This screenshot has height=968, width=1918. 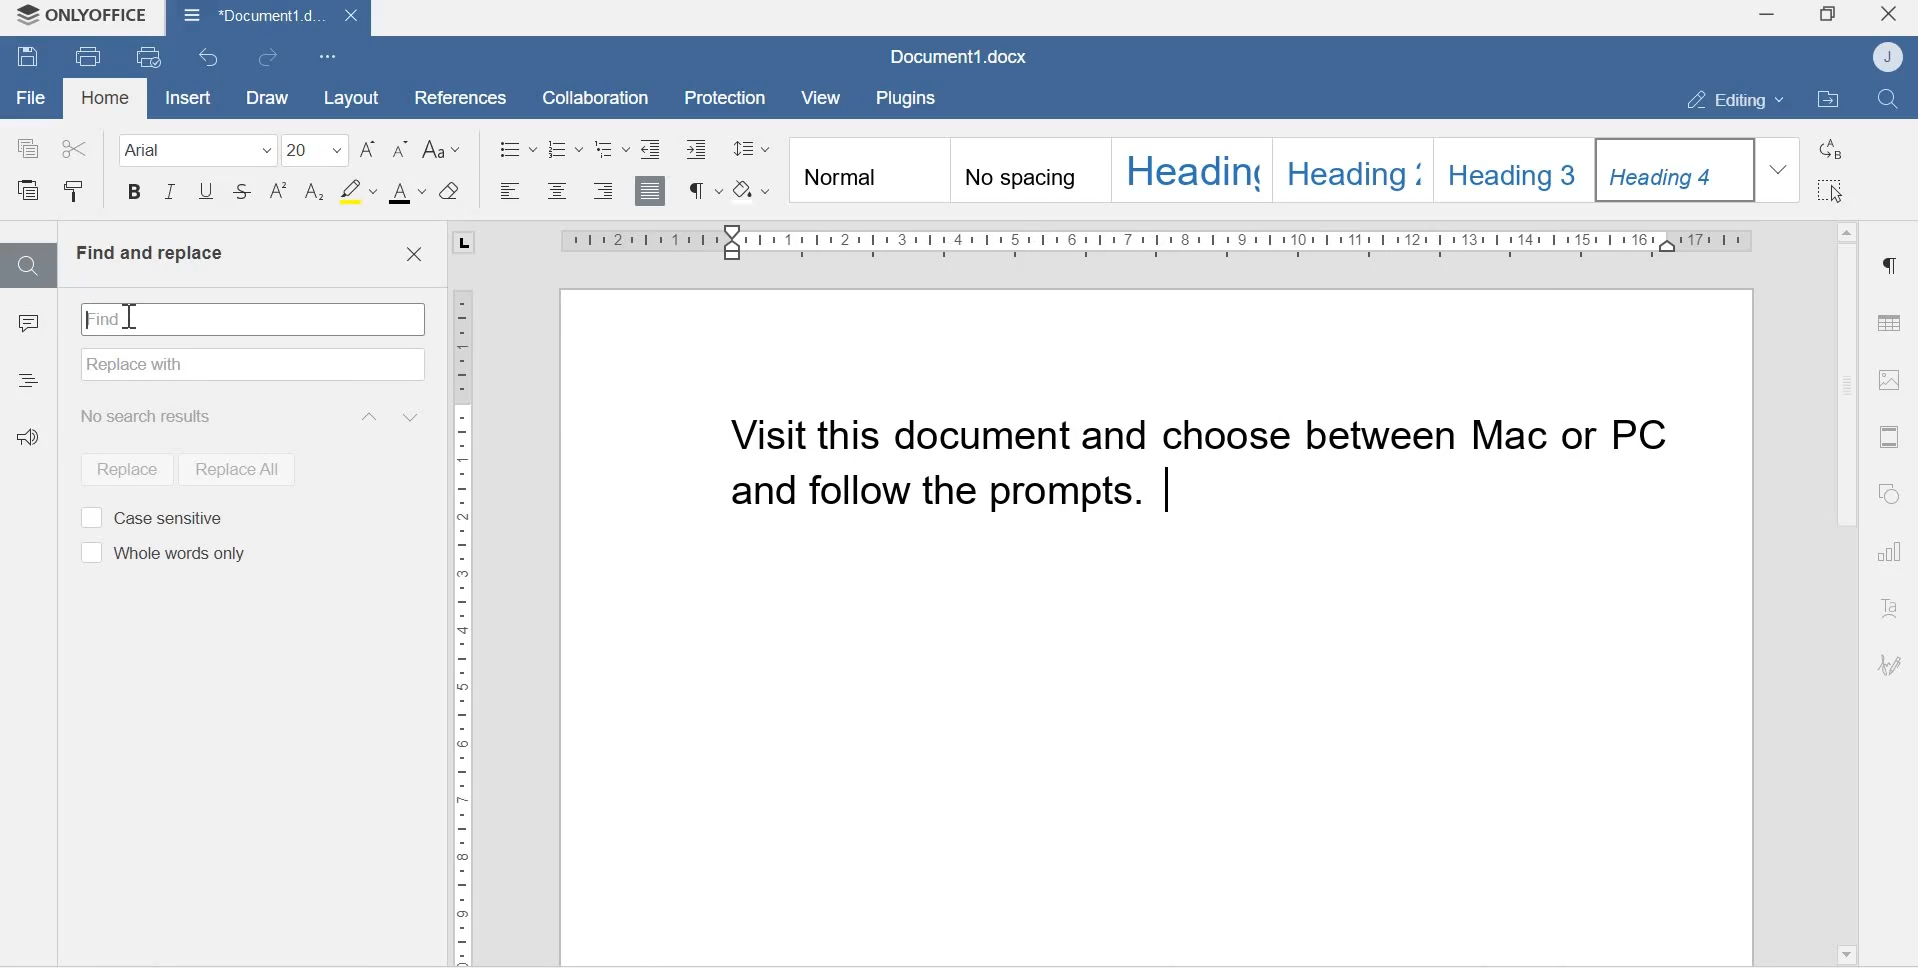 I want to click on Homd, so click(x=106, y=100).